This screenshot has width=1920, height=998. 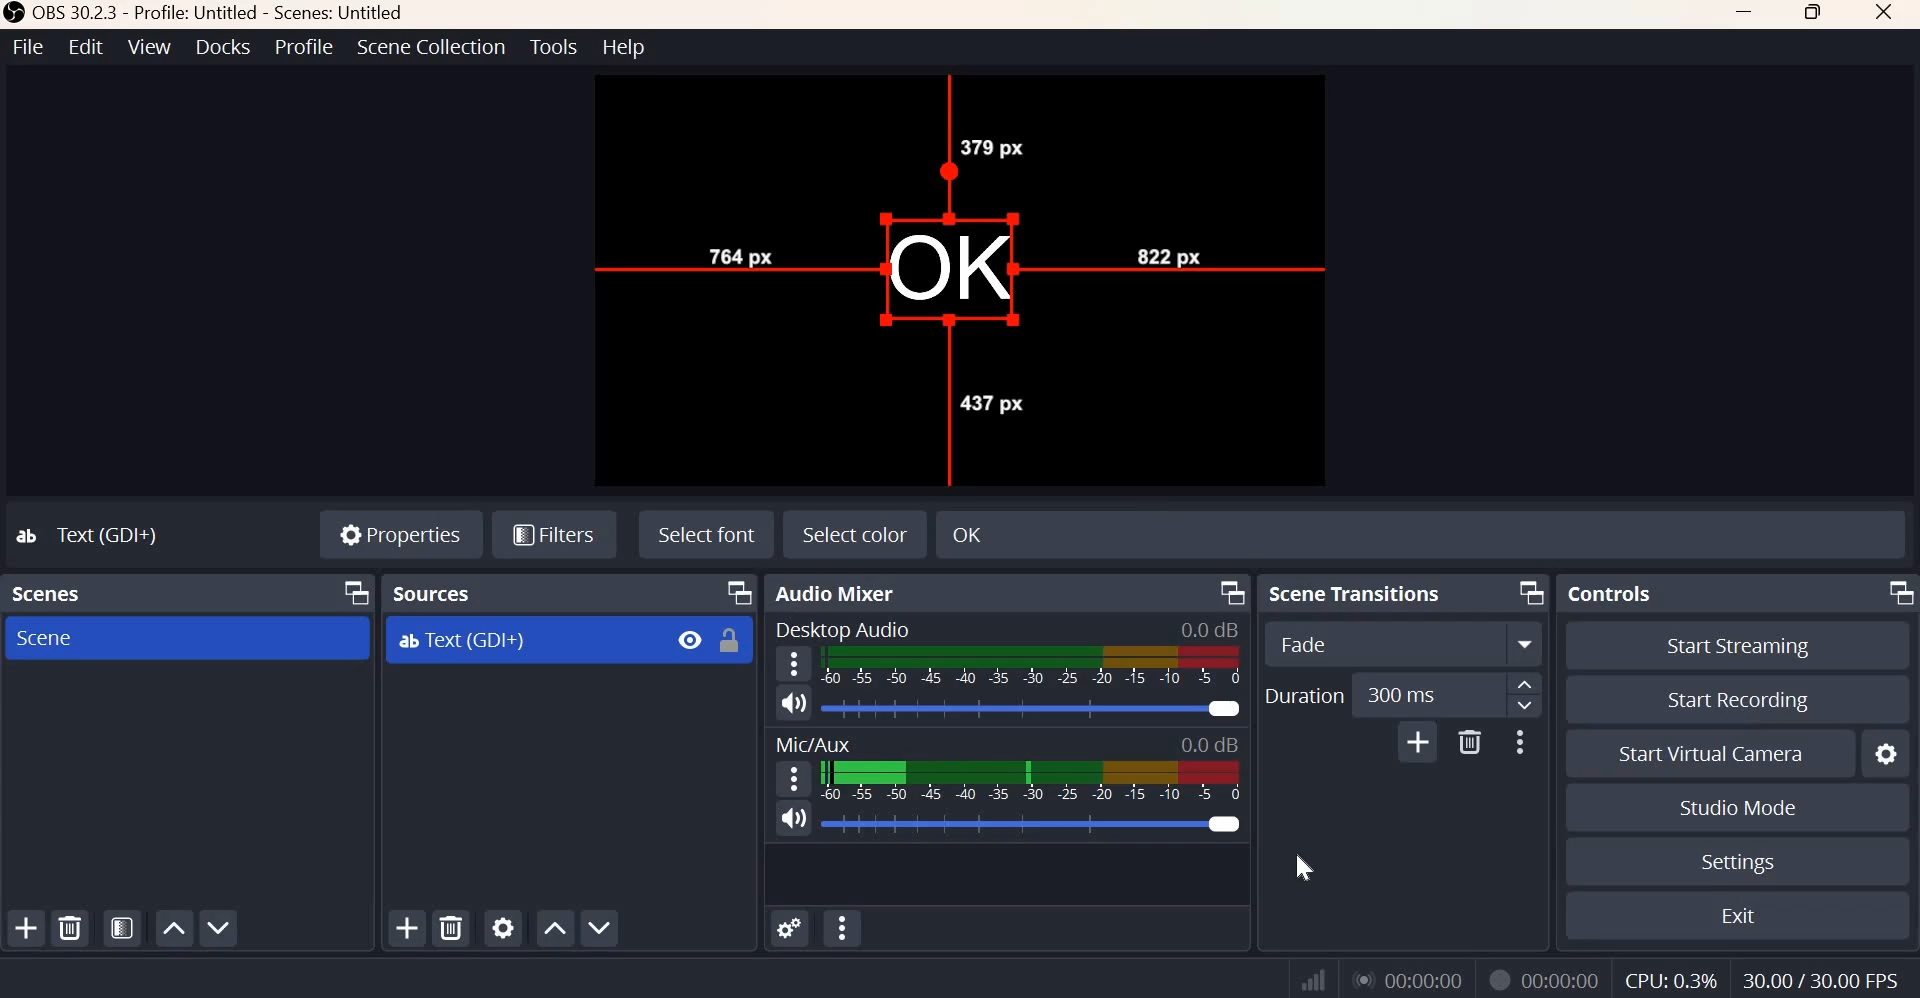 I want to click on OK, so click(x=1090, y=532).